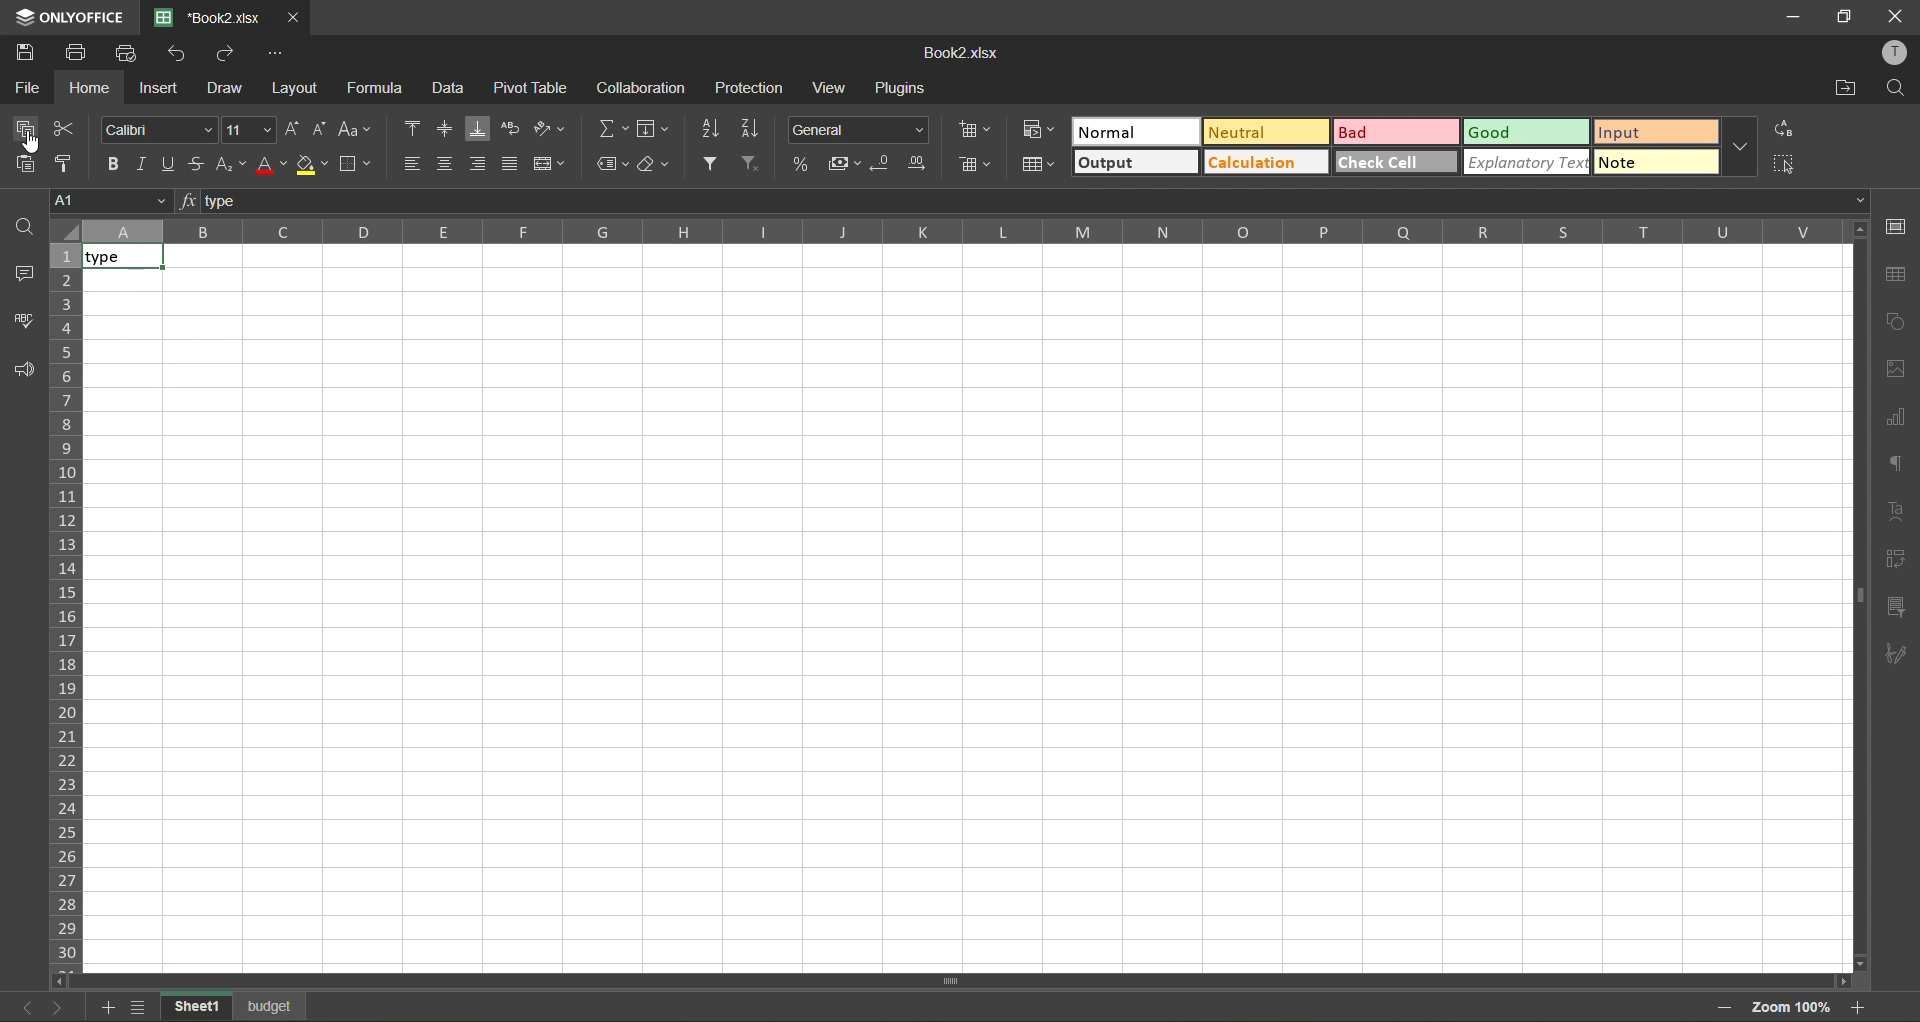  What do you see at coordinates (1861, 1007) in the screenshot?
I see `zoom in` at bounding box center [1861, 1007].